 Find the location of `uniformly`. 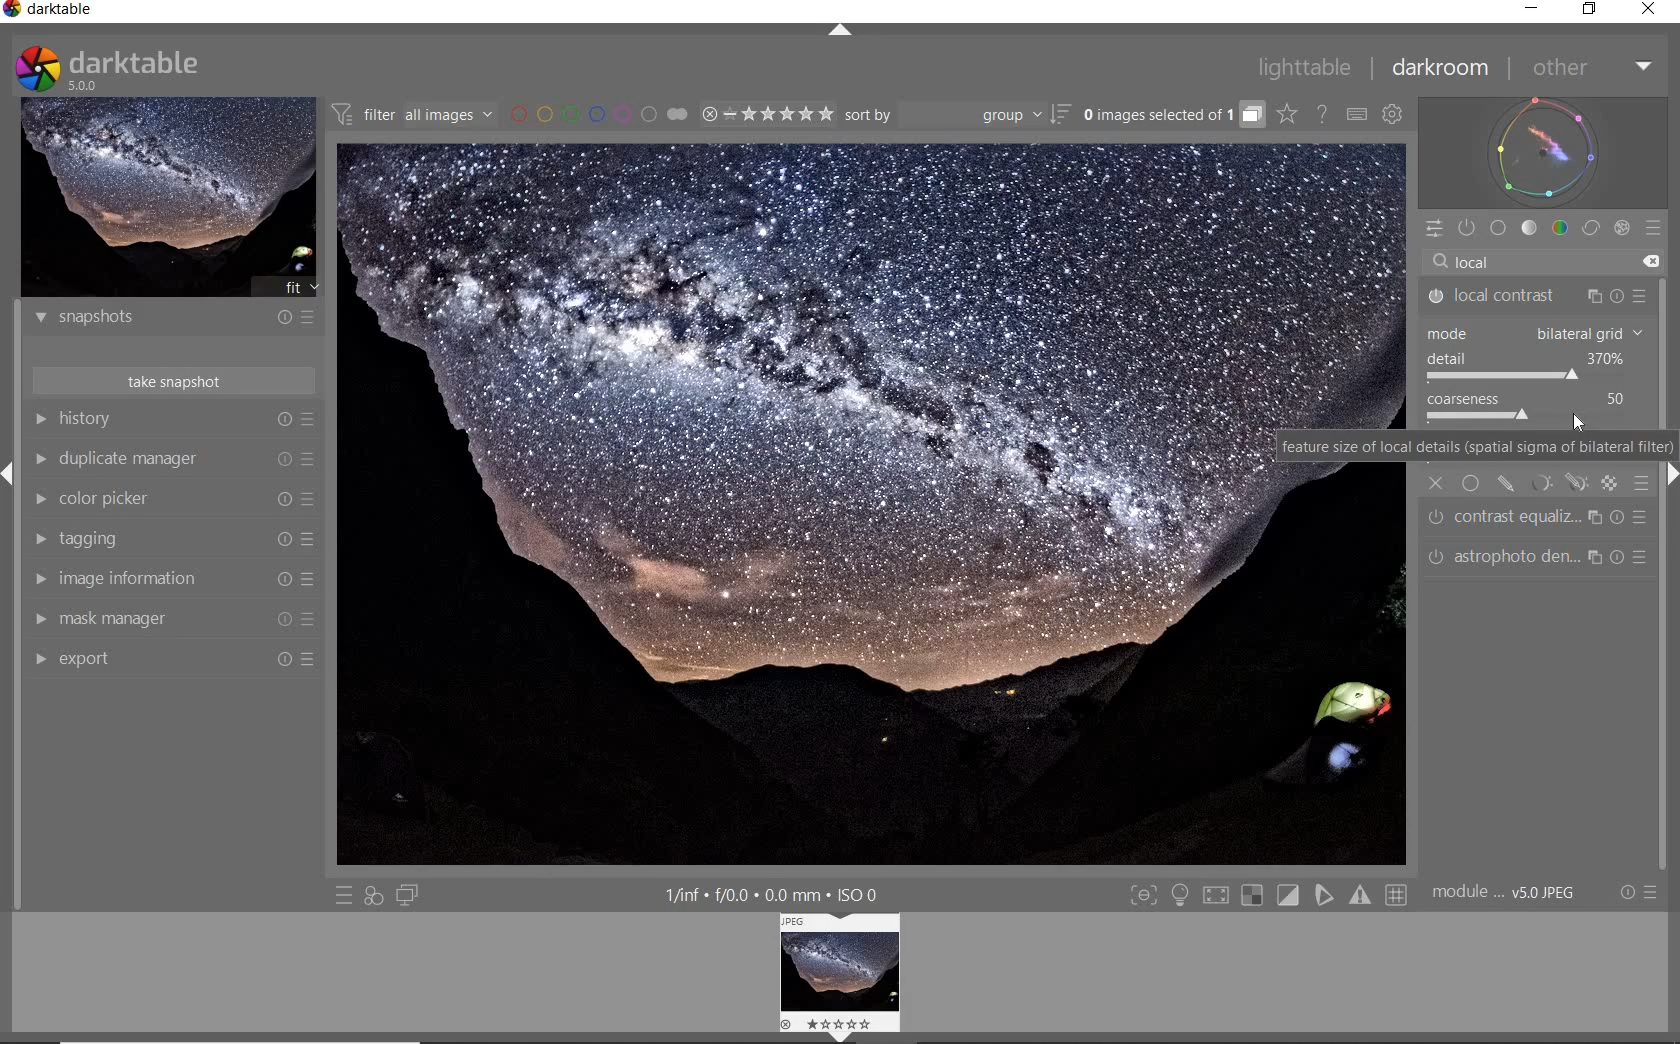

uniformly is located at coordinates (1470, 482).